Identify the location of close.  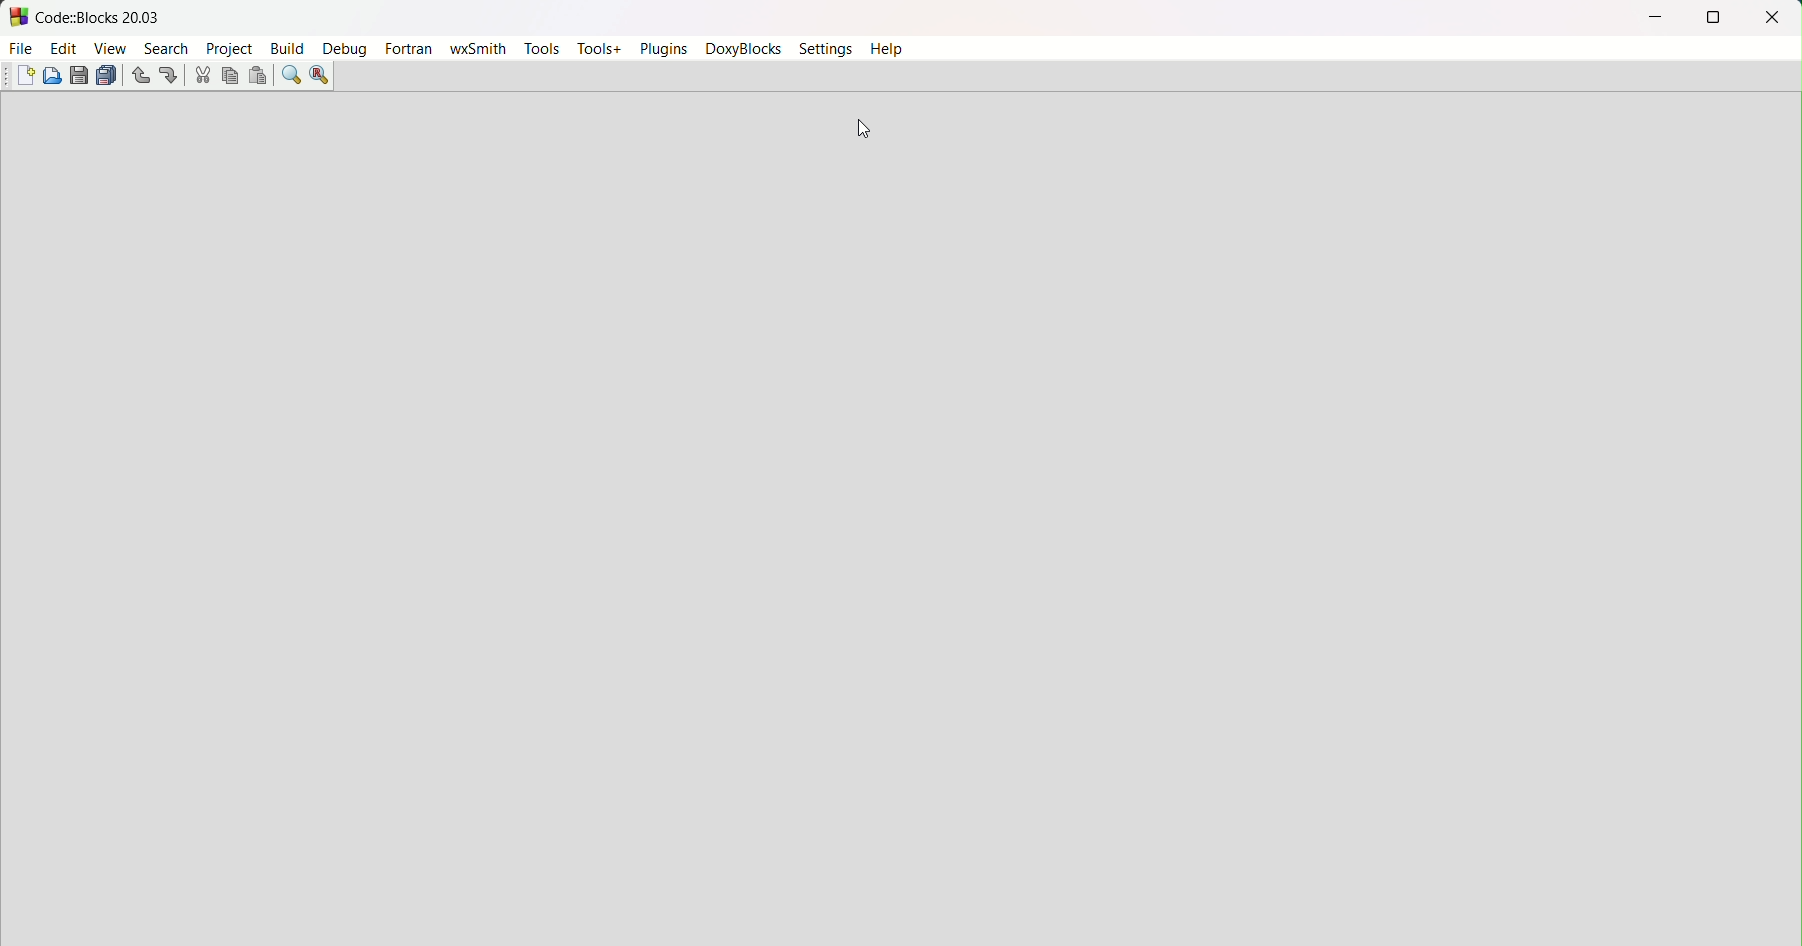
(1772, 18).